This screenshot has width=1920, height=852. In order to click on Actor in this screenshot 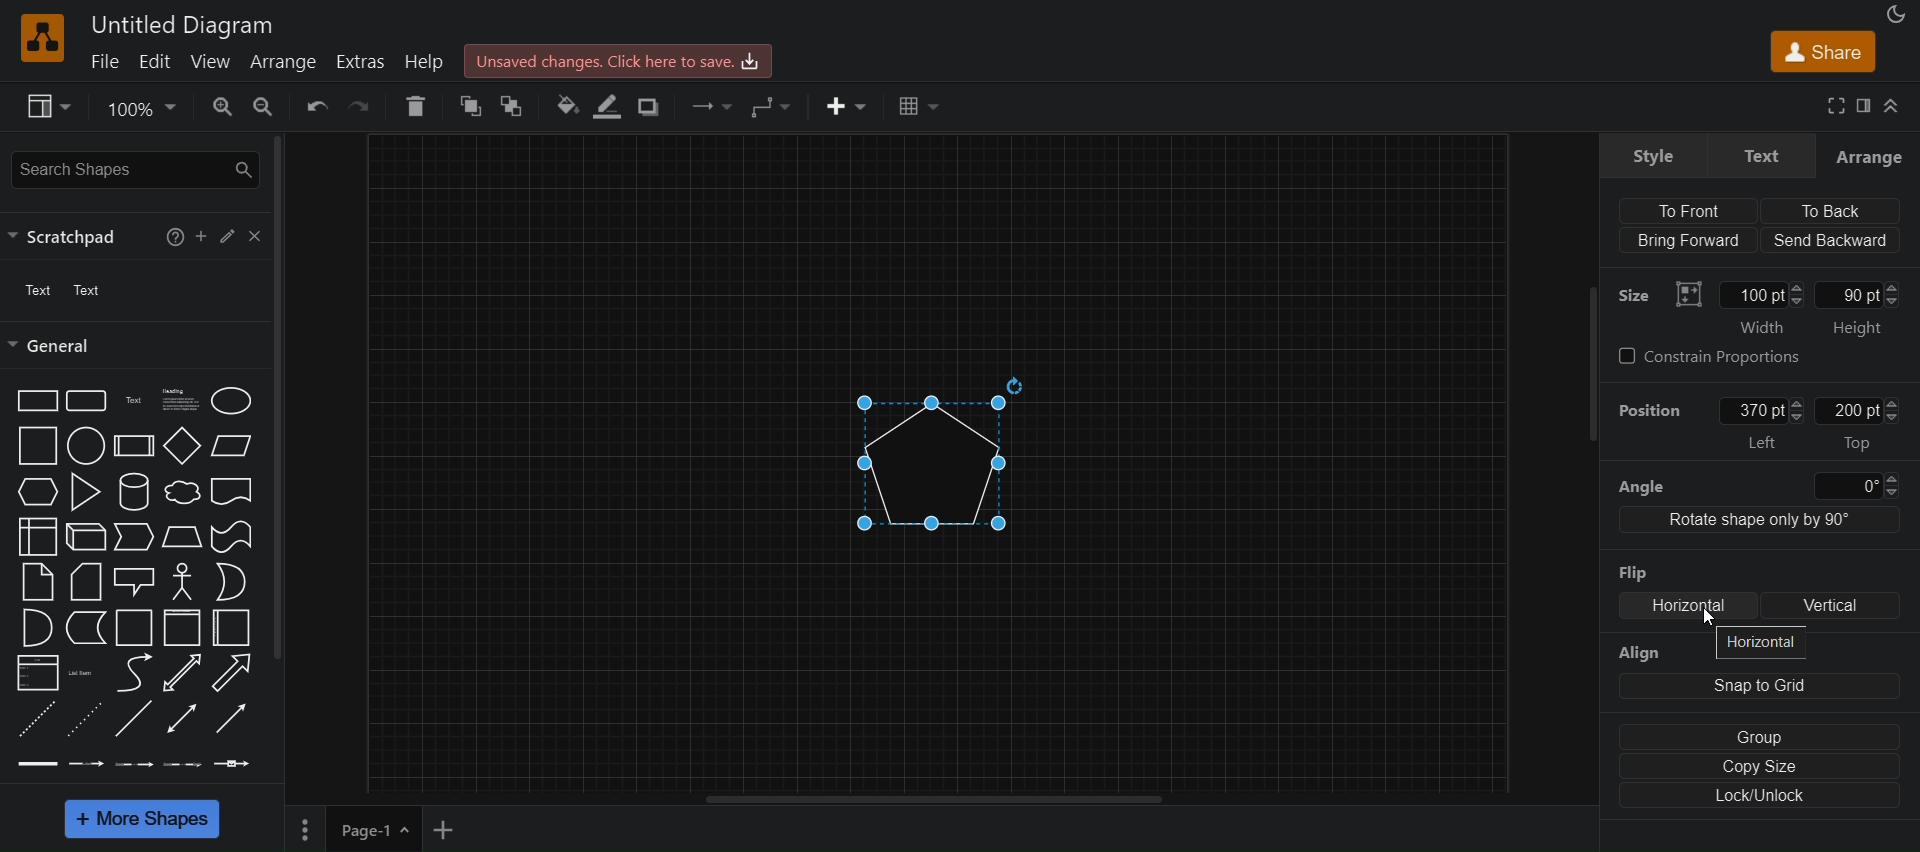, I will do `click(183, 582)`.